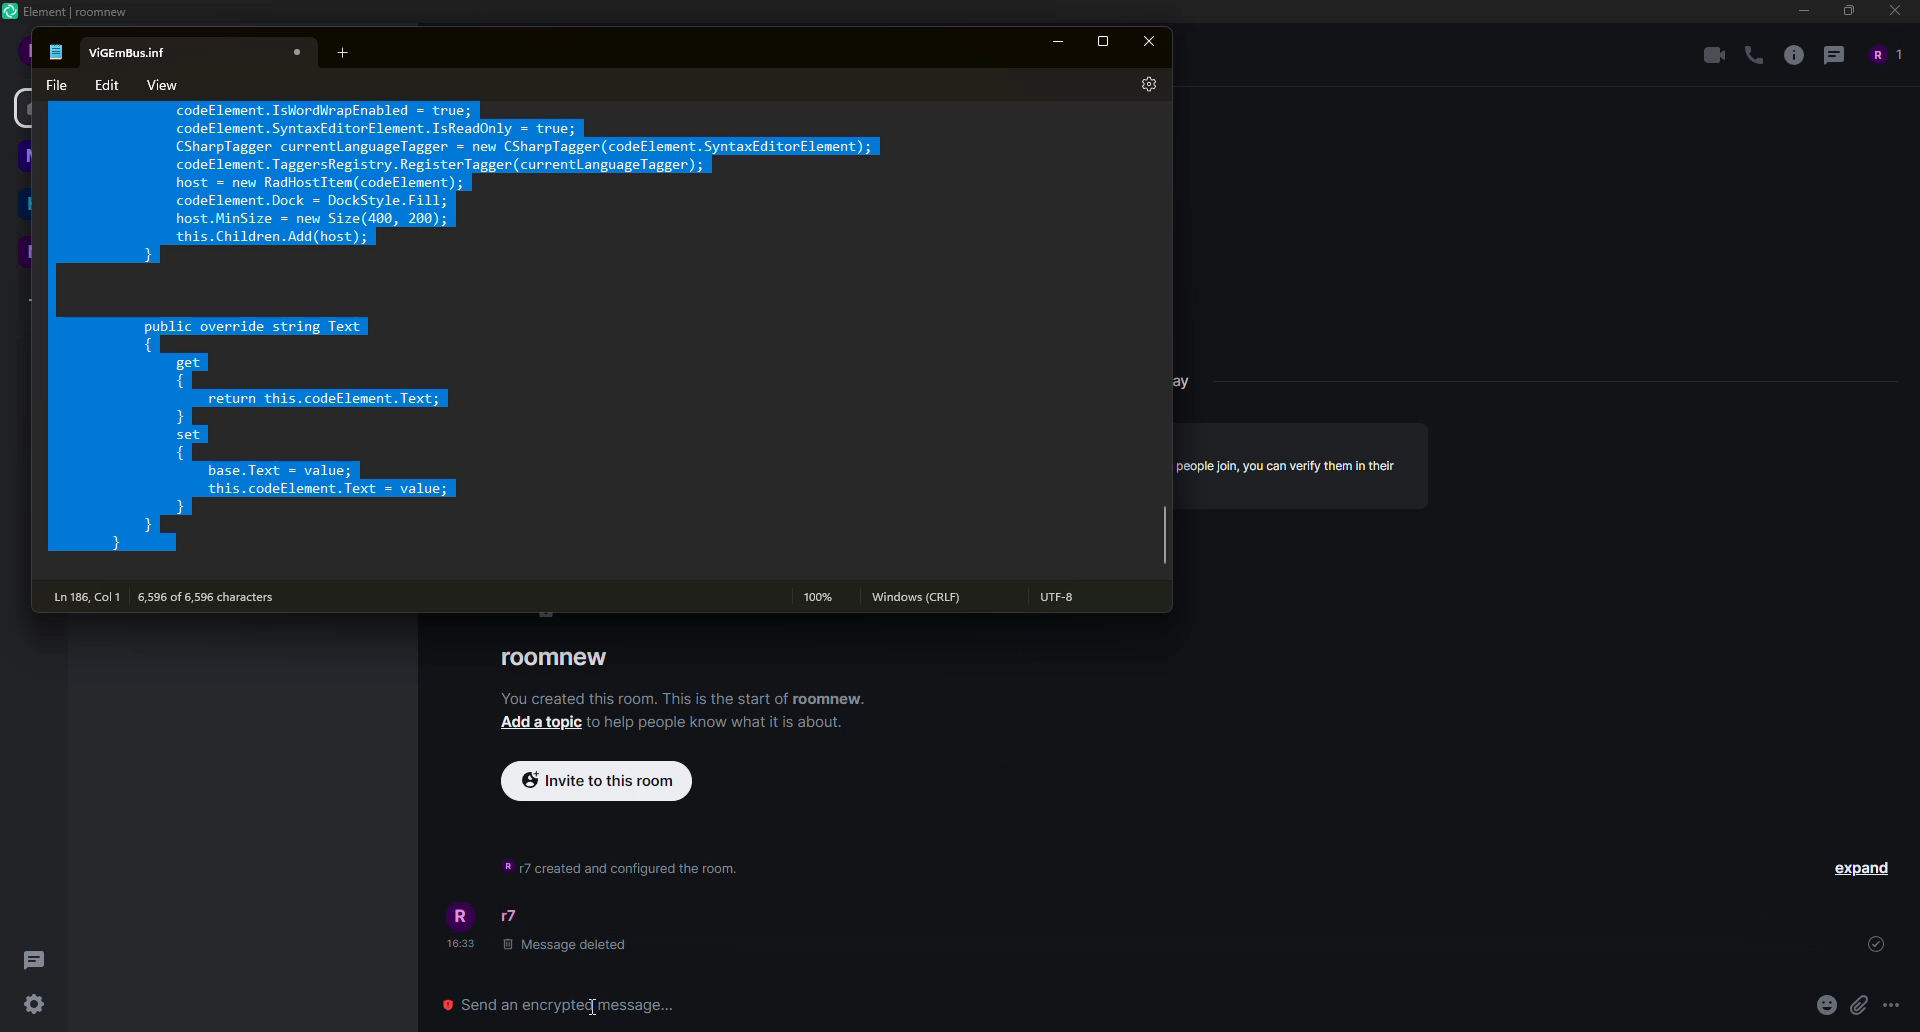  Describe the element at coordinates (920, 597) in the screenshot. I see `windows` at that location.